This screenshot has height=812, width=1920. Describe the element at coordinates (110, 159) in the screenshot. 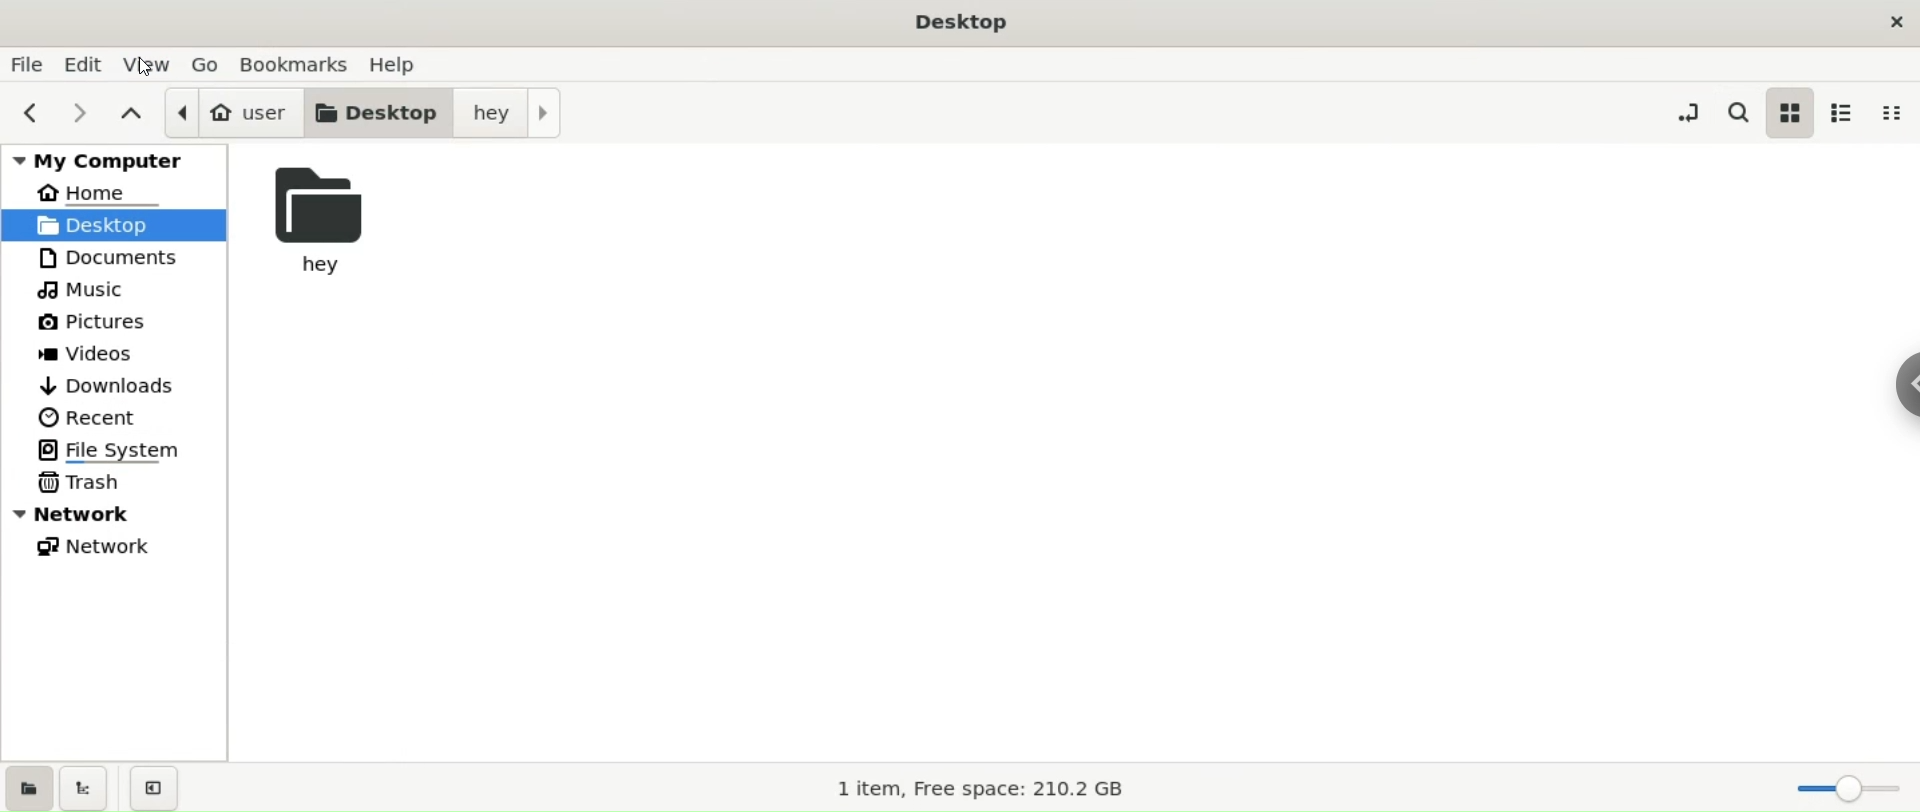

I see `my computer` at that location.